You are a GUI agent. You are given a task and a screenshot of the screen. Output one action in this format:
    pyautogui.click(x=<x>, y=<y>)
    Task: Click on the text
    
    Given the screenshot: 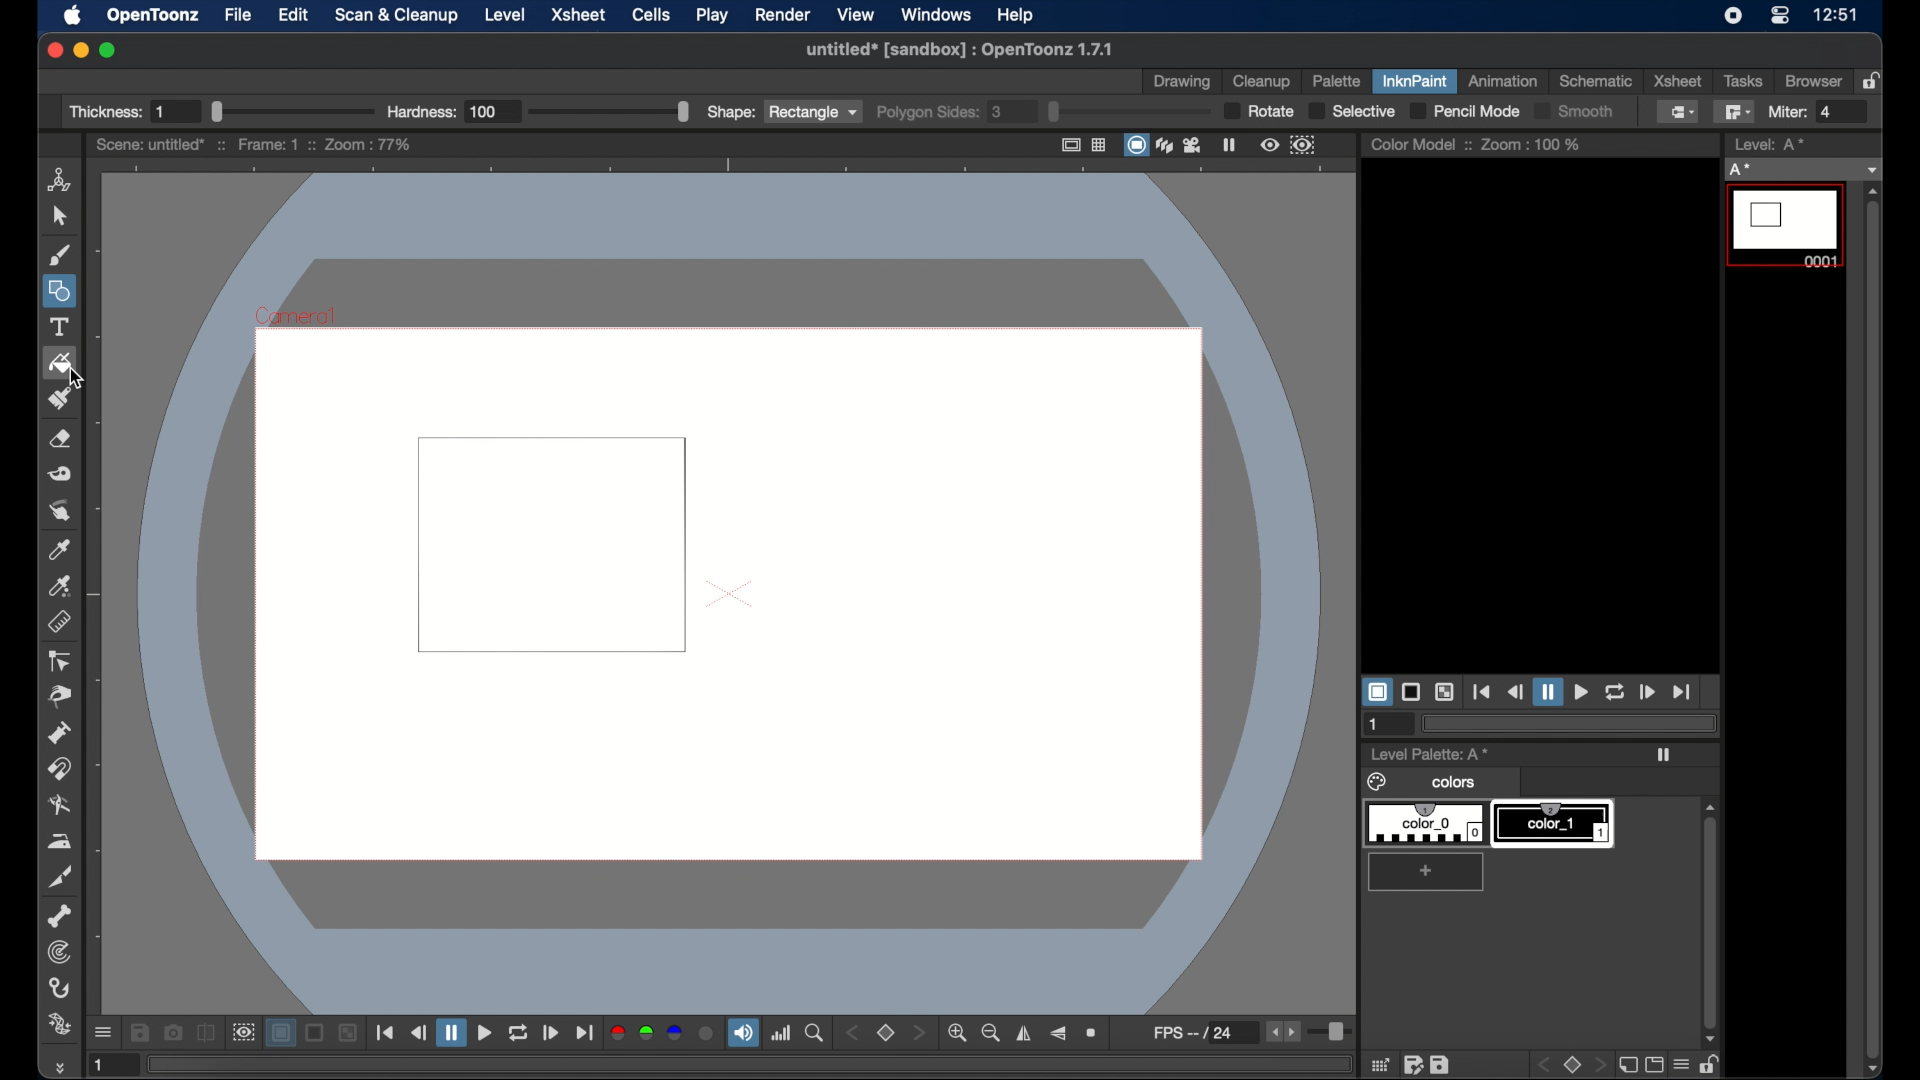 What is the action you would take?
    pyautogui.click(x=59, y=327)
    